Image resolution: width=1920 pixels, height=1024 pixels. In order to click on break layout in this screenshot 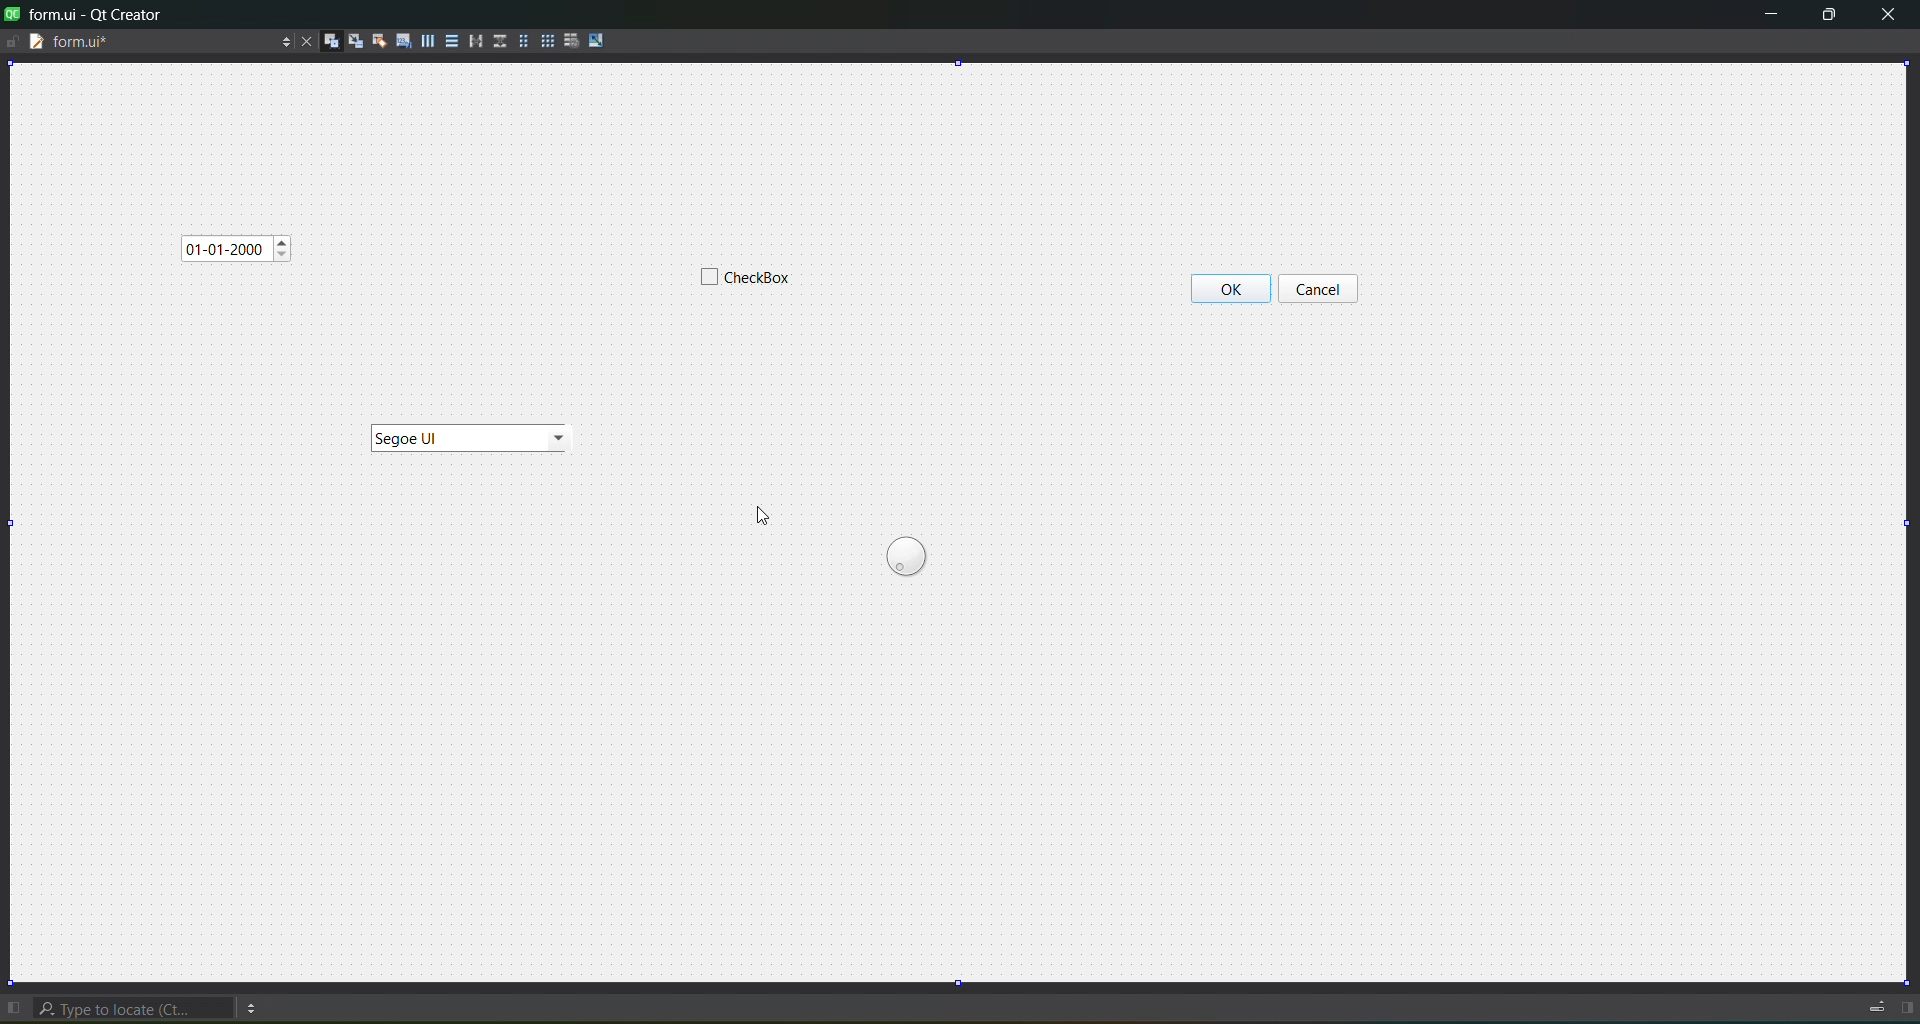, I will do `click(567, 41)`.